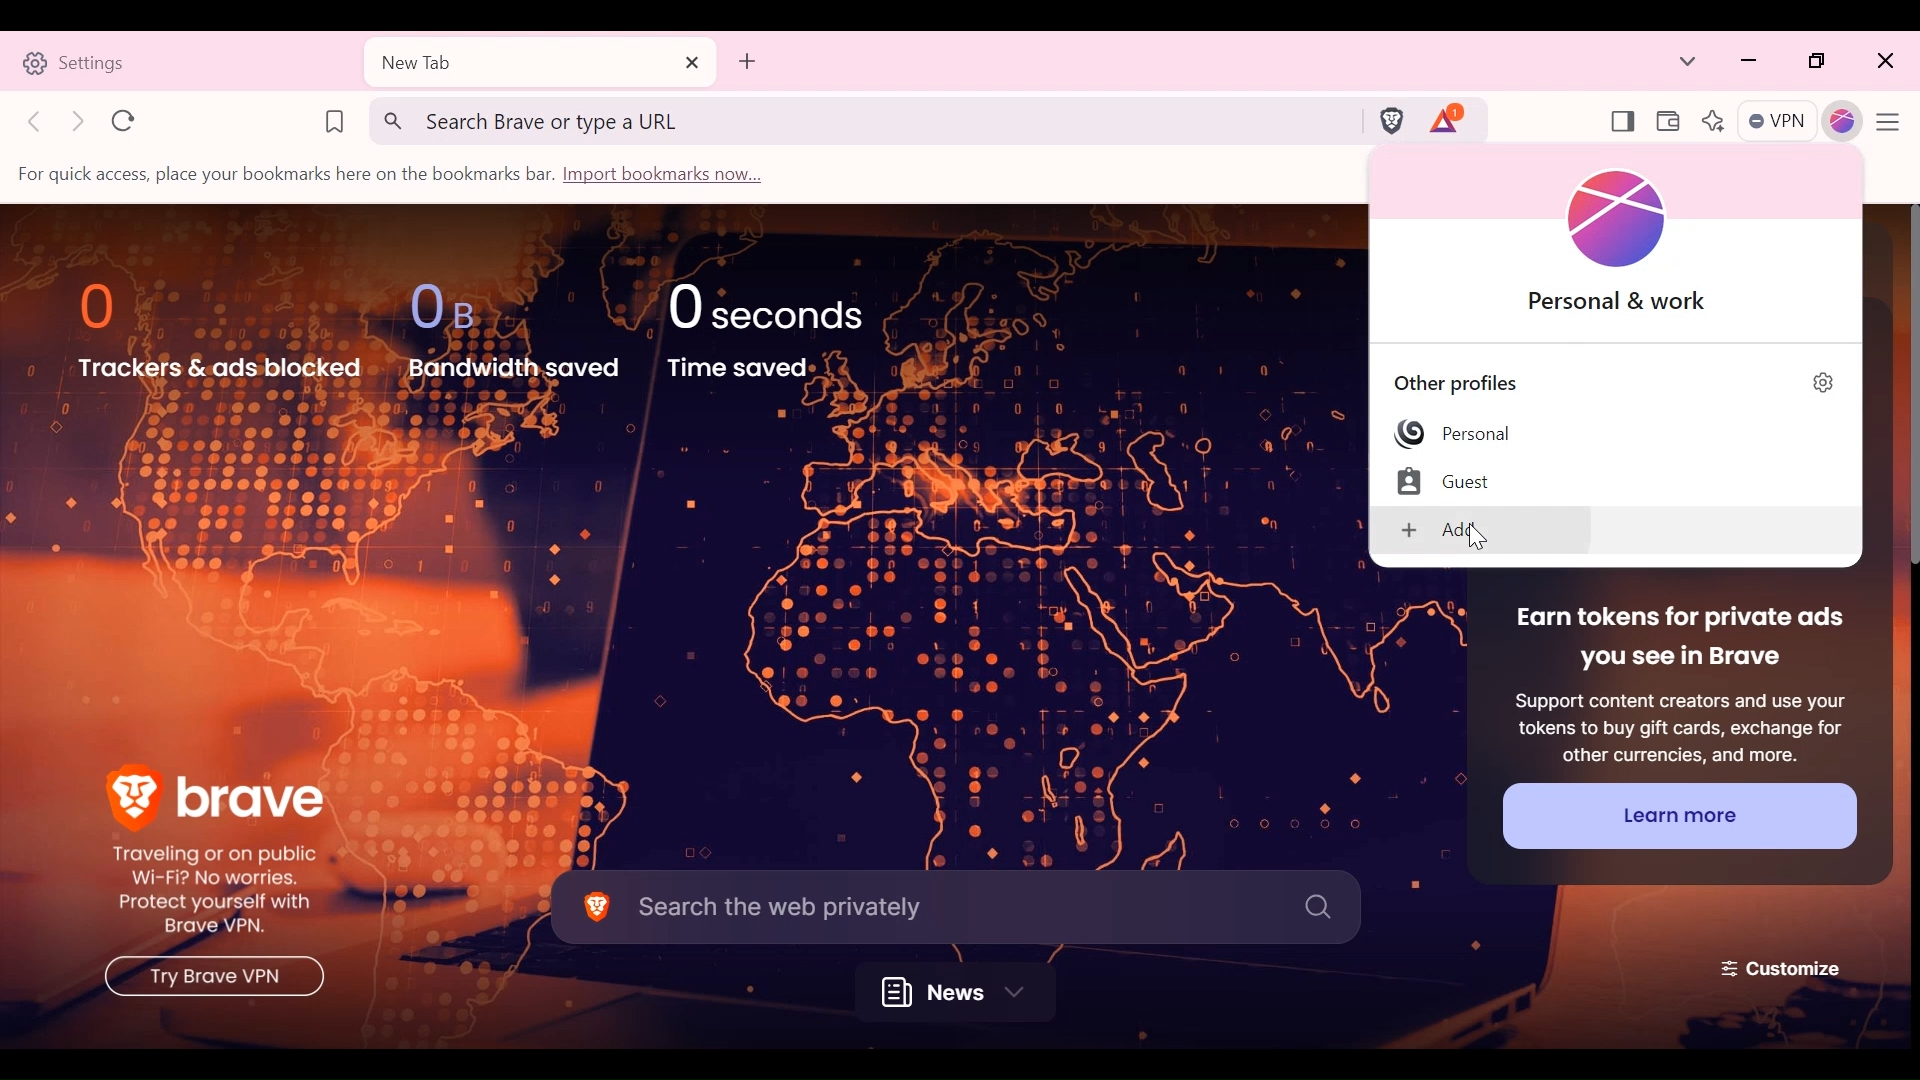 The height and width of the screenshot is (1080, 1920). I want to click on Current Tab, so click(539, 63).